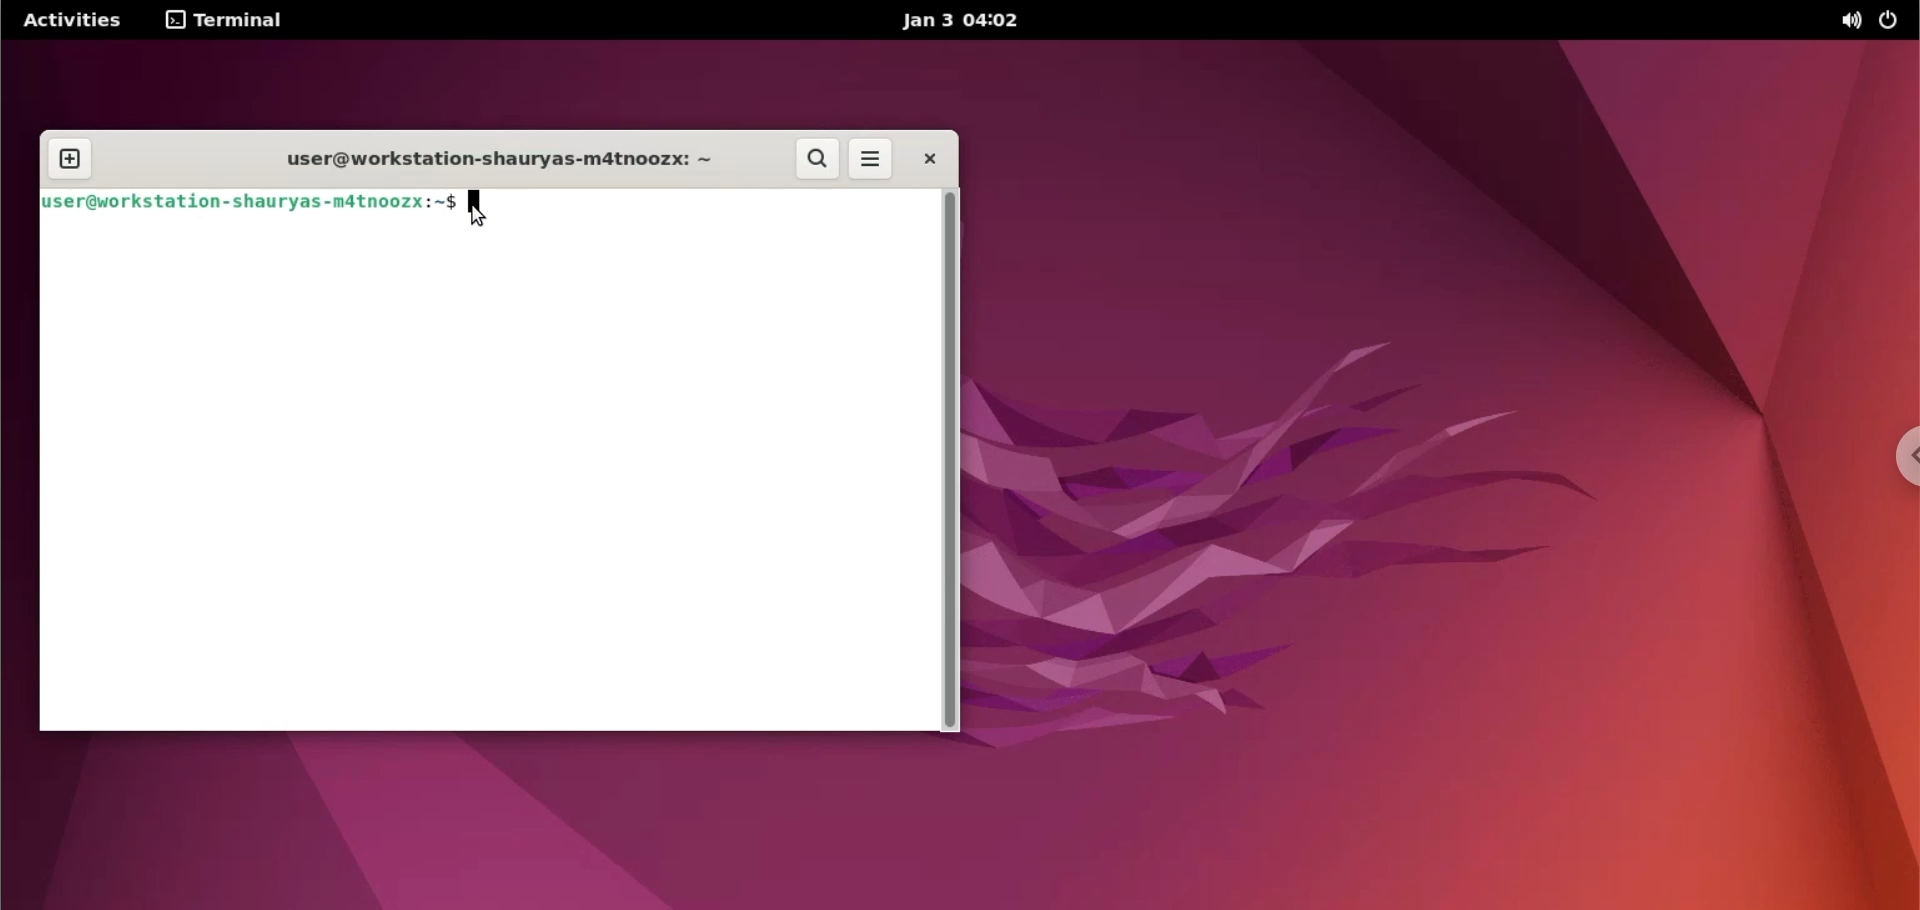  I want to click on sound options, so click(1852, 20).